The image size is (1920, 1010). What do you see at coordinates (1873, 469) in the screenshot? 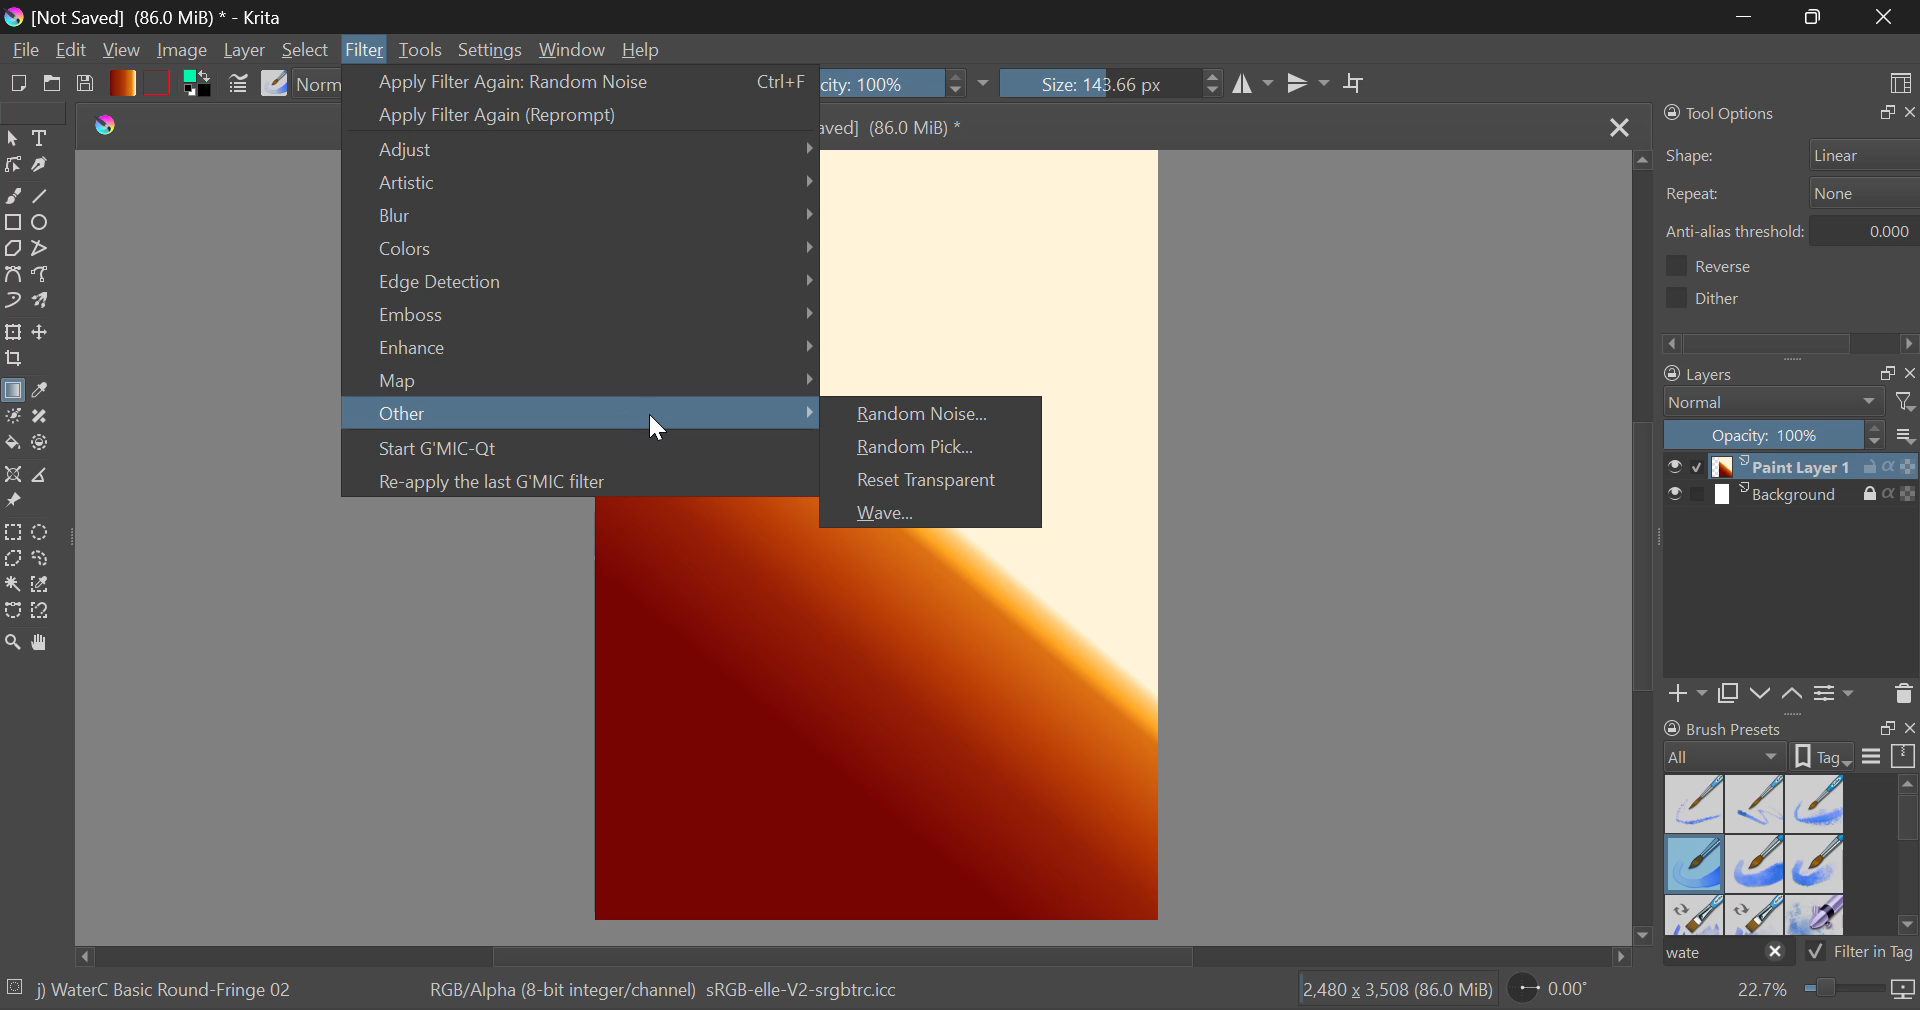
I see `lock` at bounding box center [1873, 469].